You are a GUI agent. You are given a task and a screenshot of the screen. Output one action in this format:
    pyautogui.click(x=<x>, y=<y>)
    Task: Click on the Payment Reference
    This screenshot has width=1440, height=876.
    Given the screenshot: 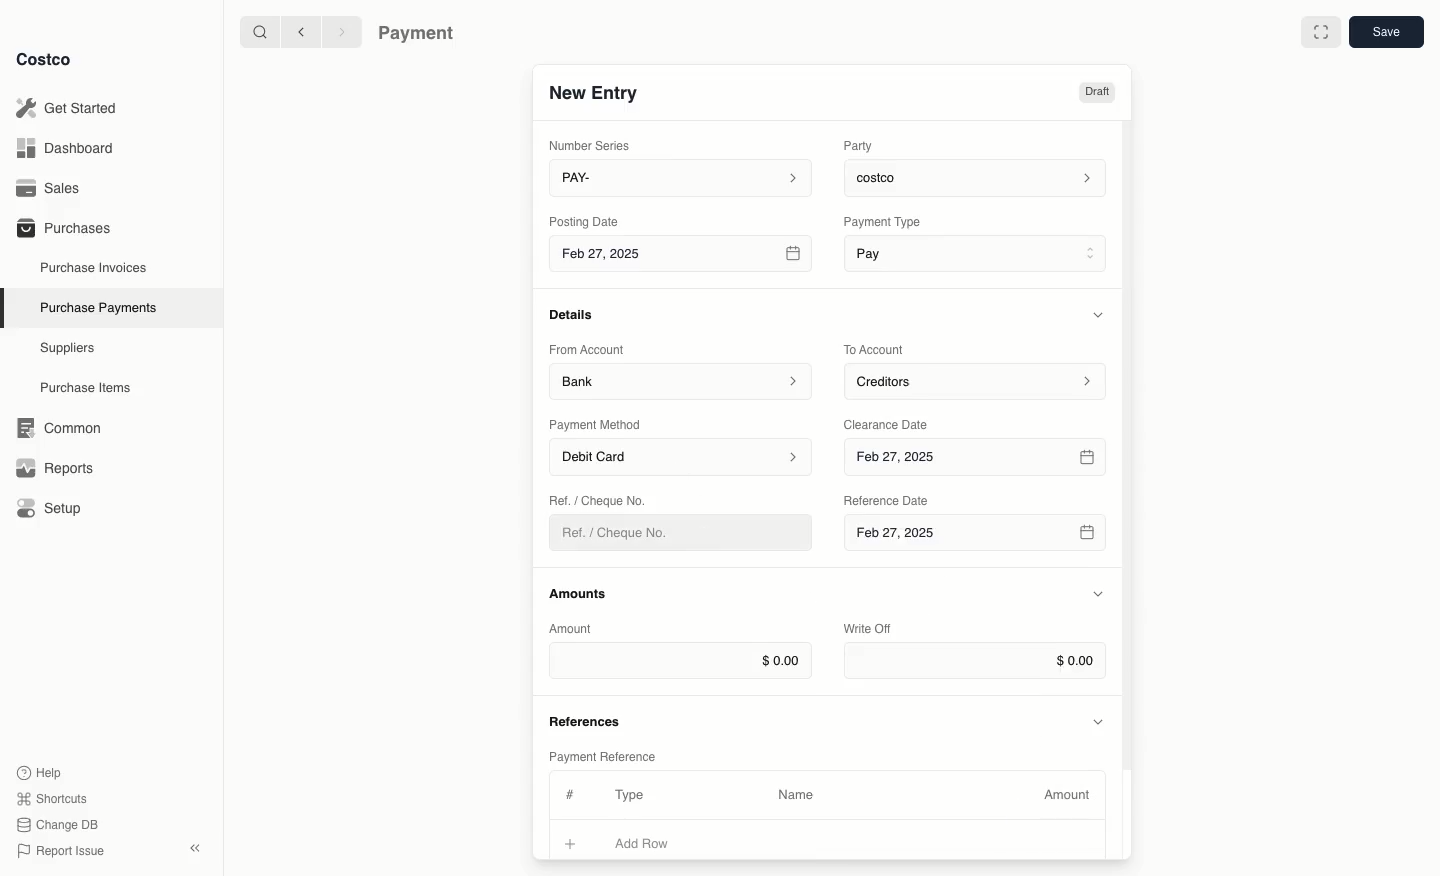 What is the action you would take?
    pyautogui.click(x=601, y=754)
    